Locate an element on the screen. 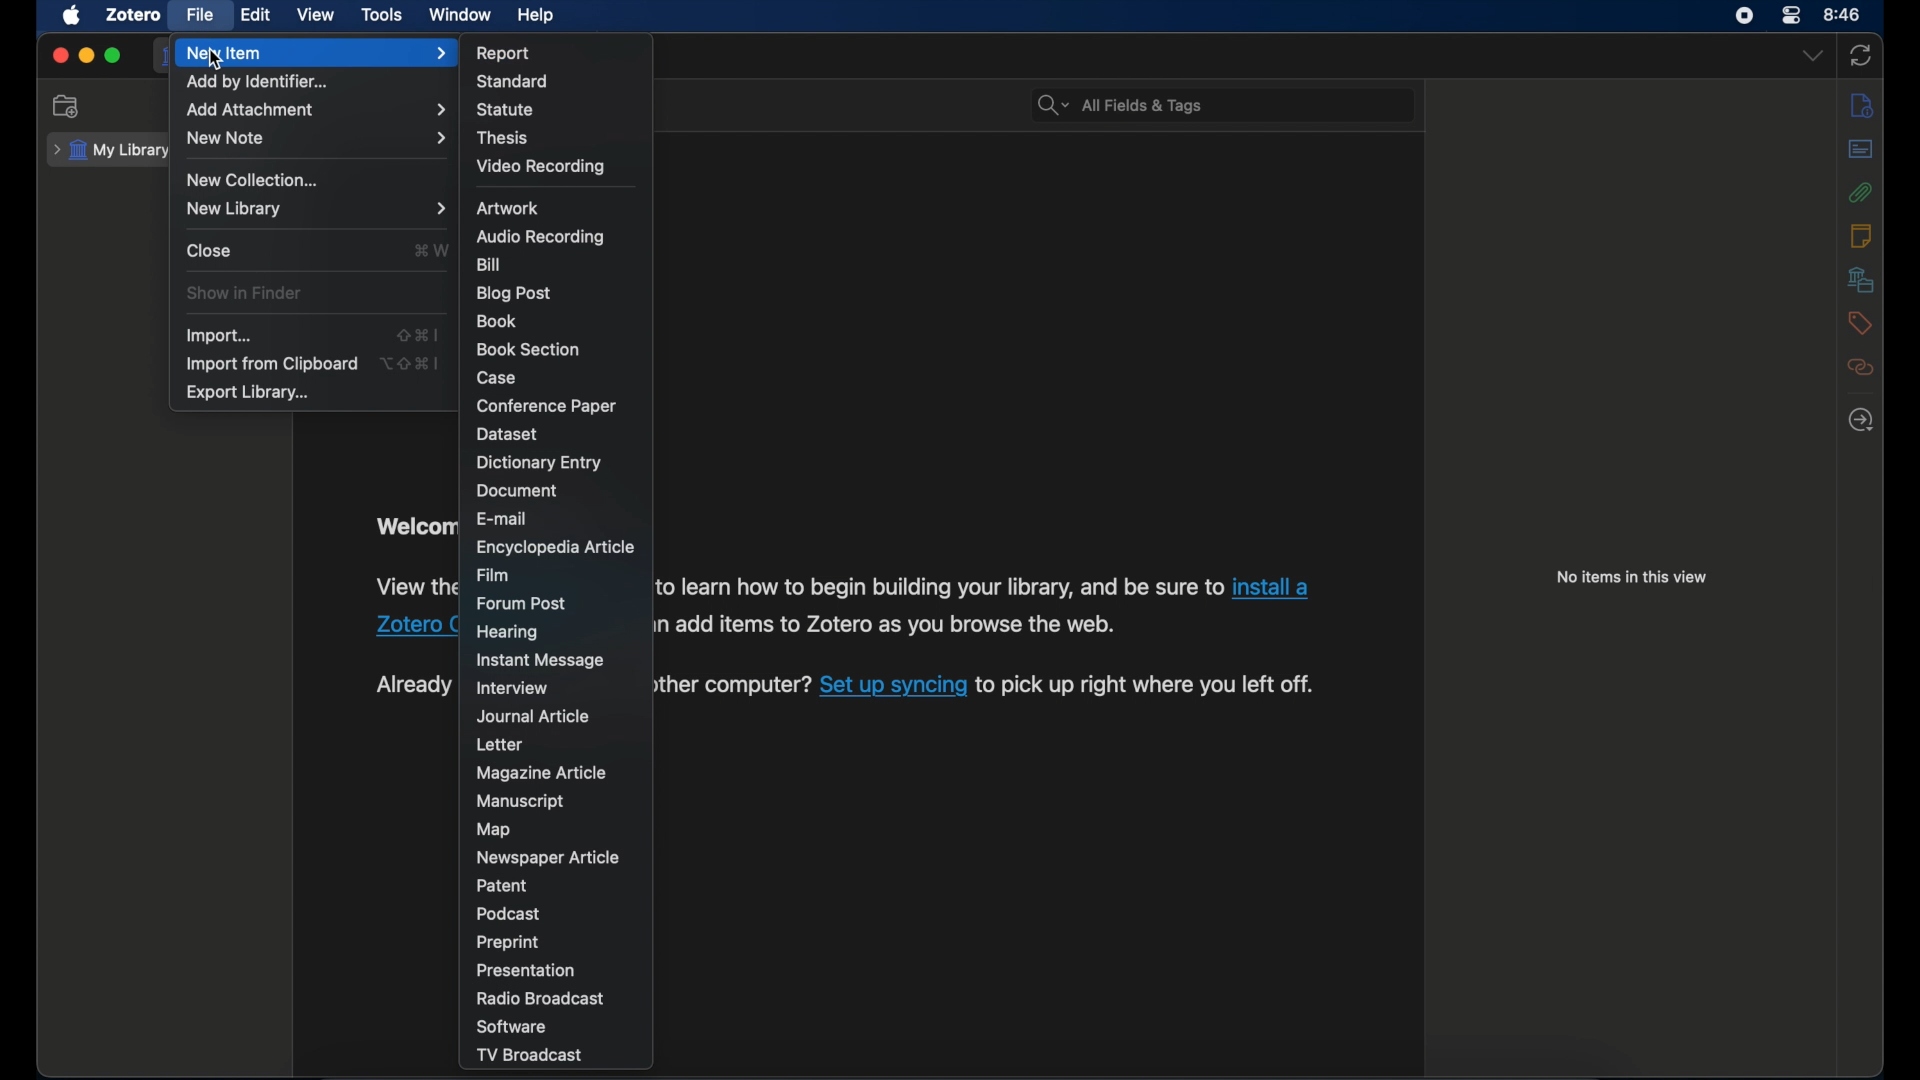 This screenshot has width=1920, height=1080. standard is located at coordinates (514, 82).